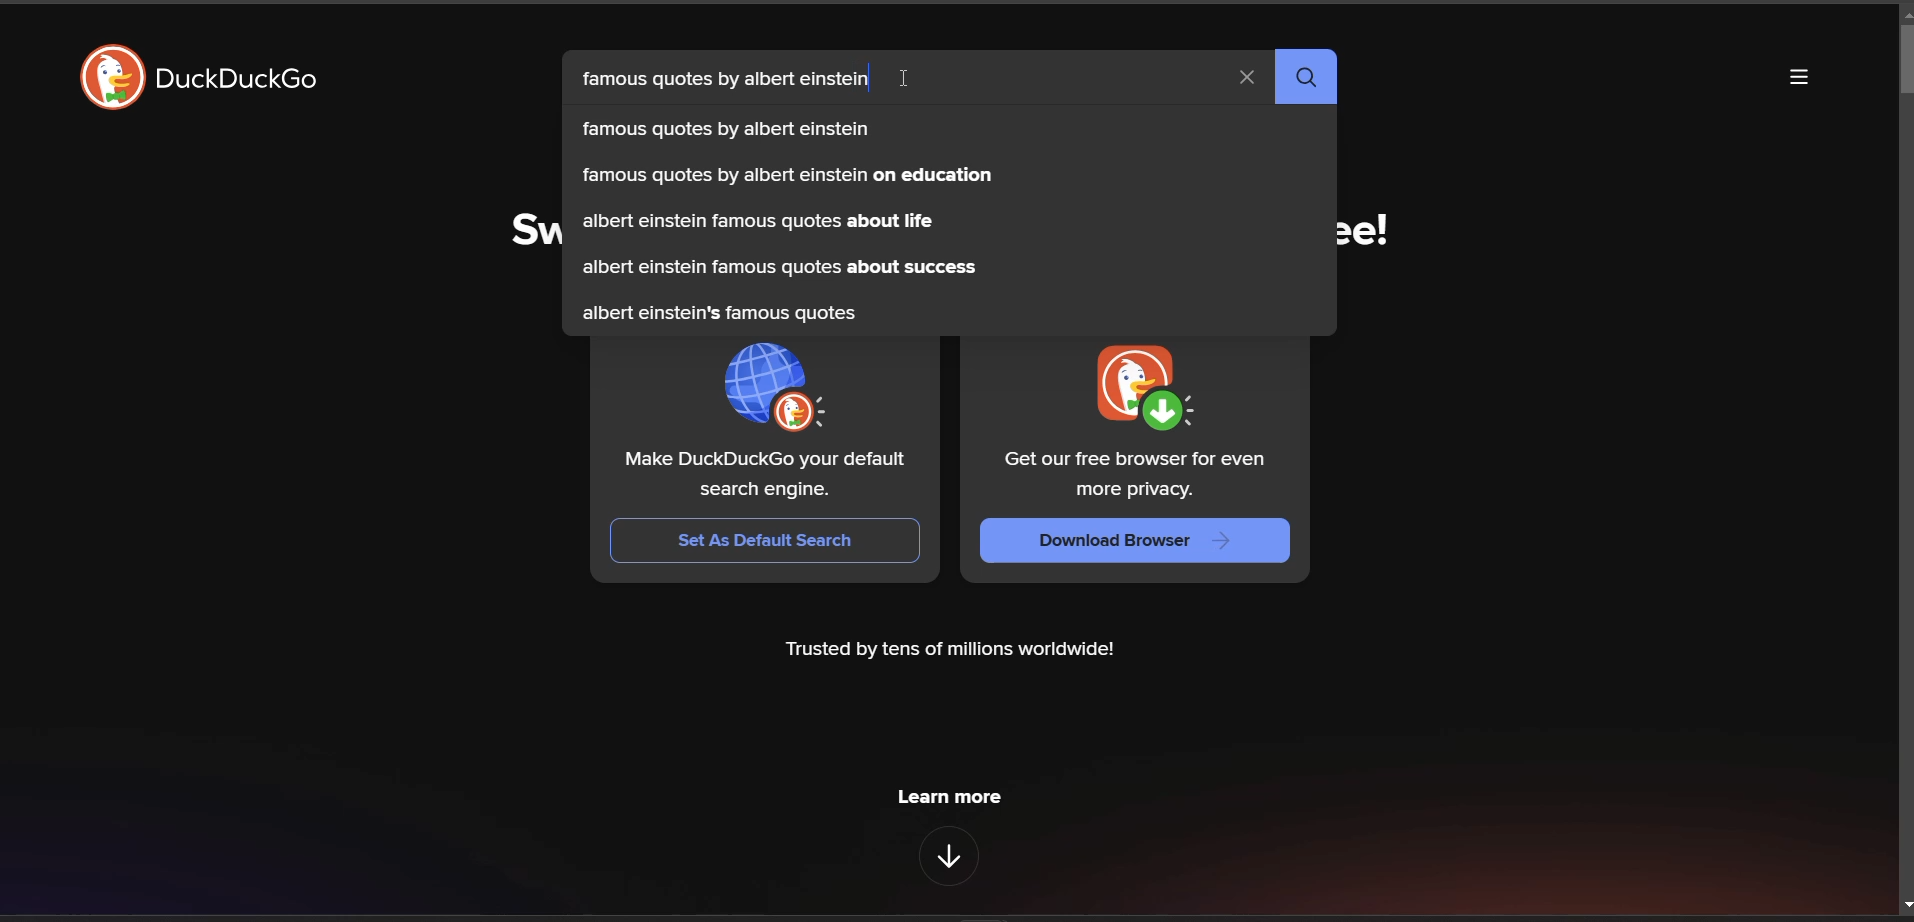 The height and width of the screenshot is (922, 1914). I want to click on DuckDuckGo, so click(239, 79).